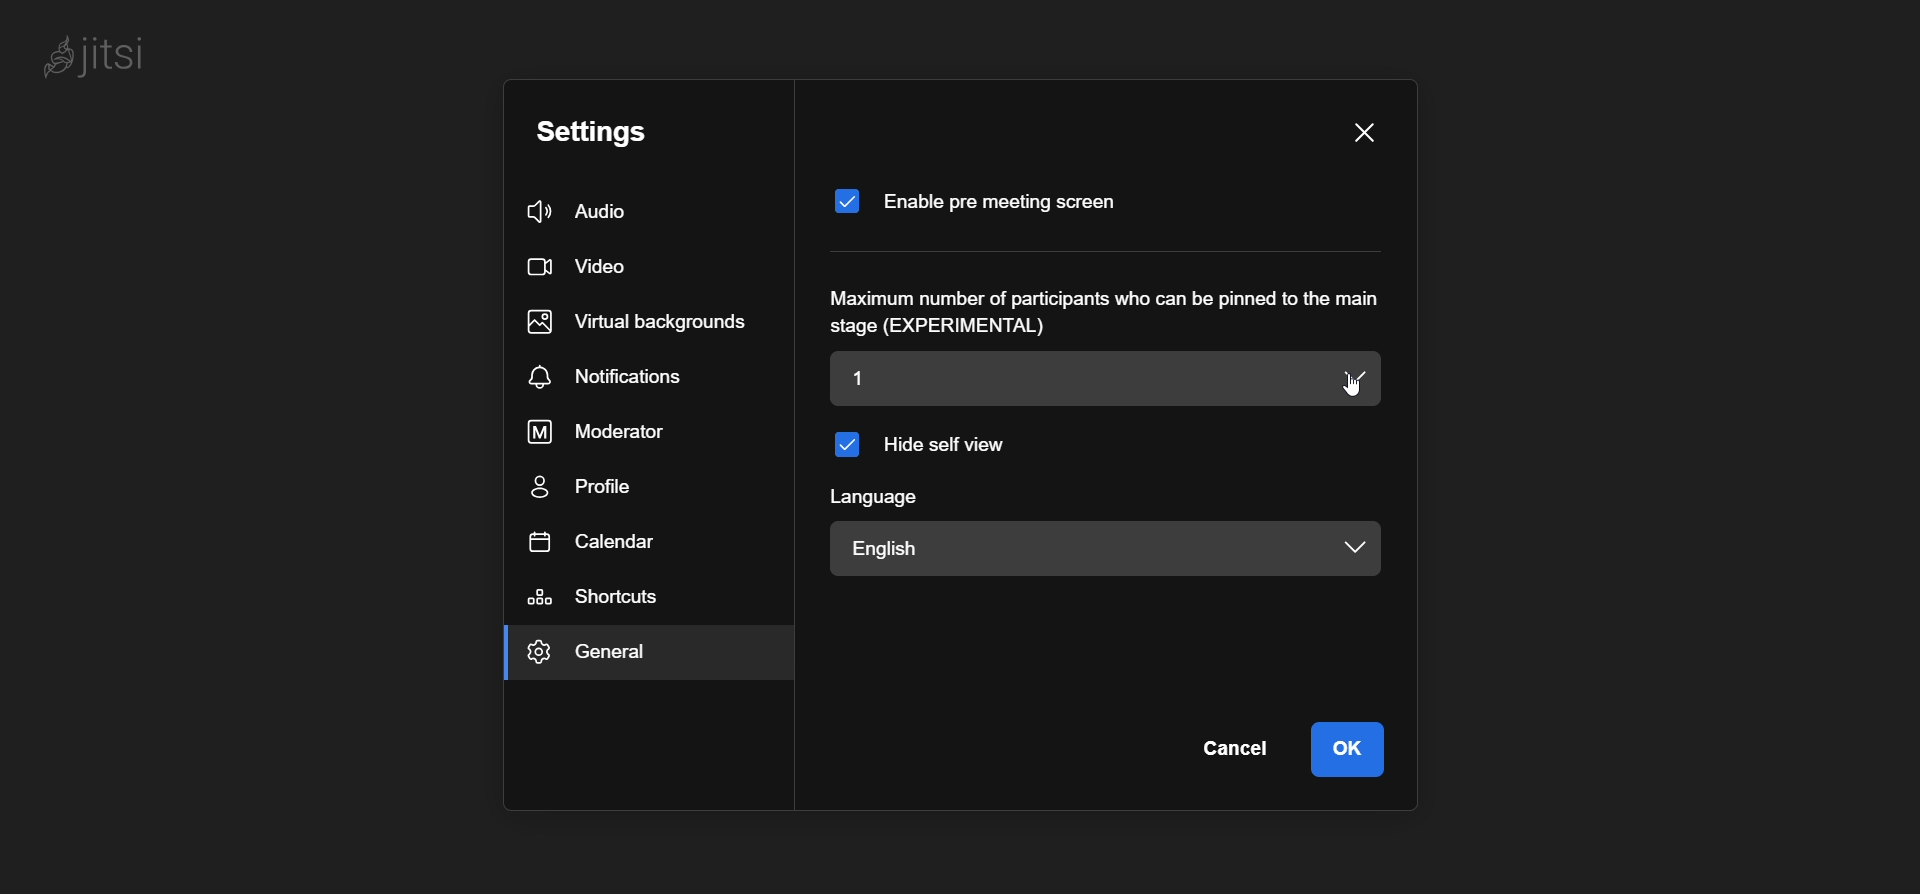 The height and width of the screenshot is (894, 1920). I want to click on language, so click(874, 496).